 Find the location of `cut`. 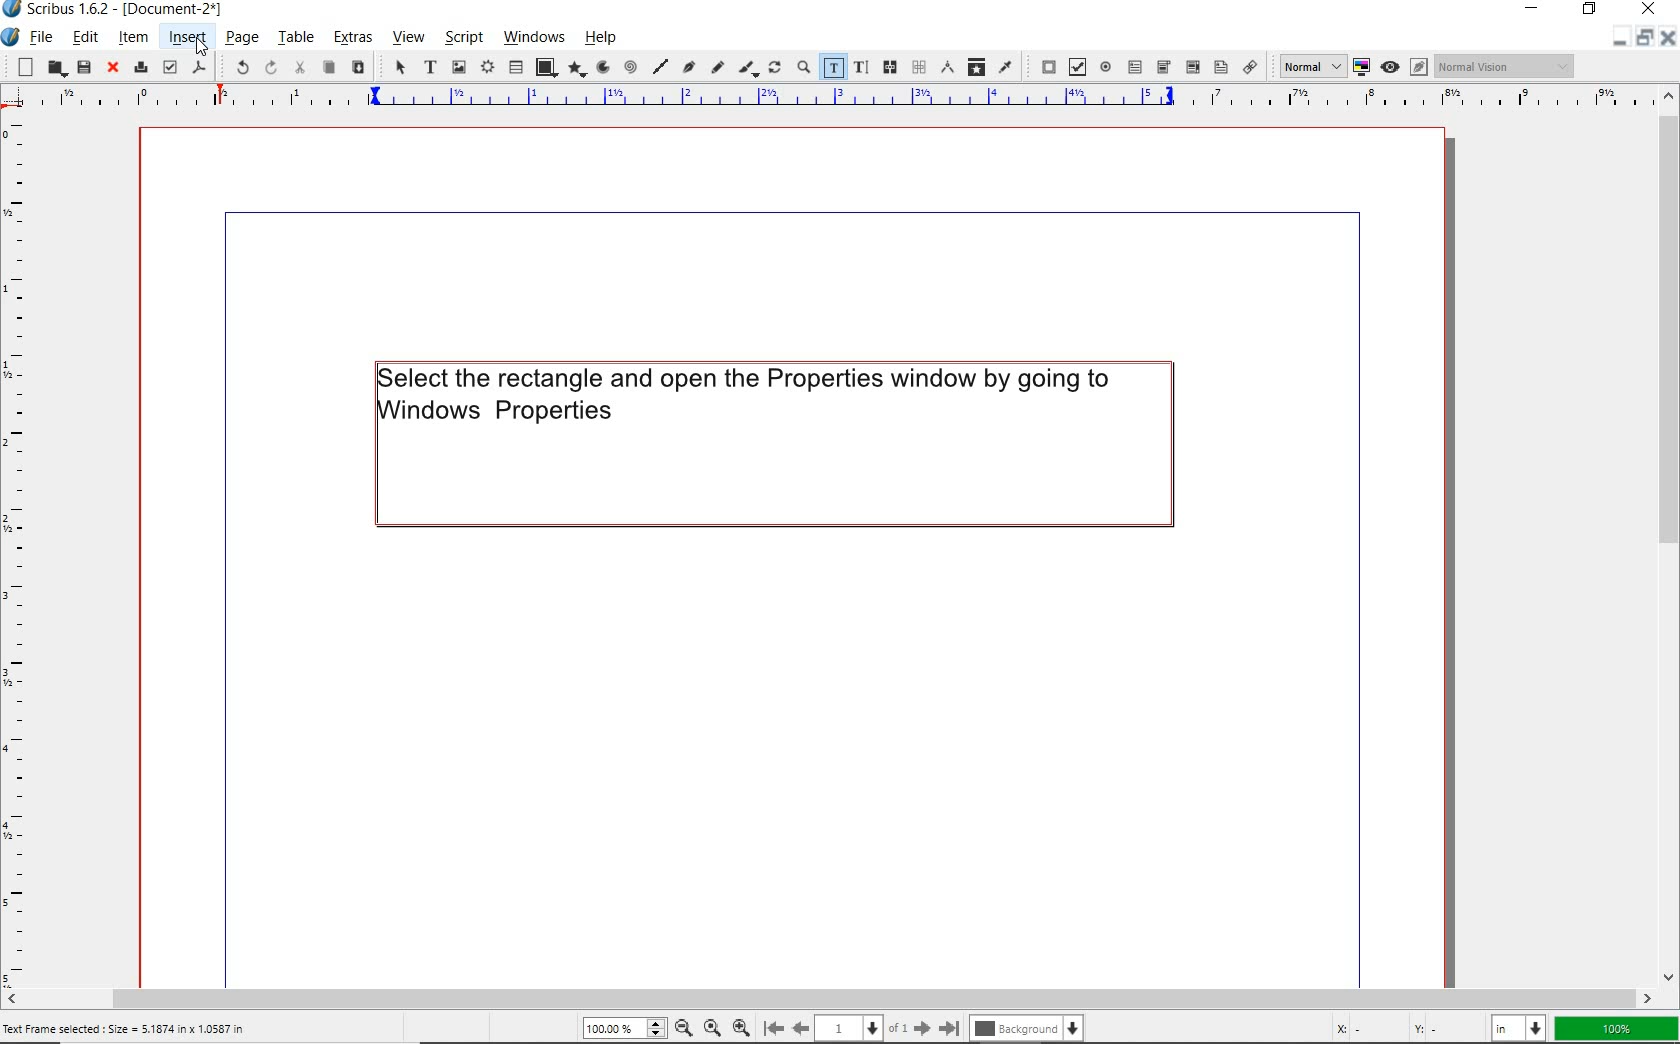

cut is located at coordinates (301, 67).